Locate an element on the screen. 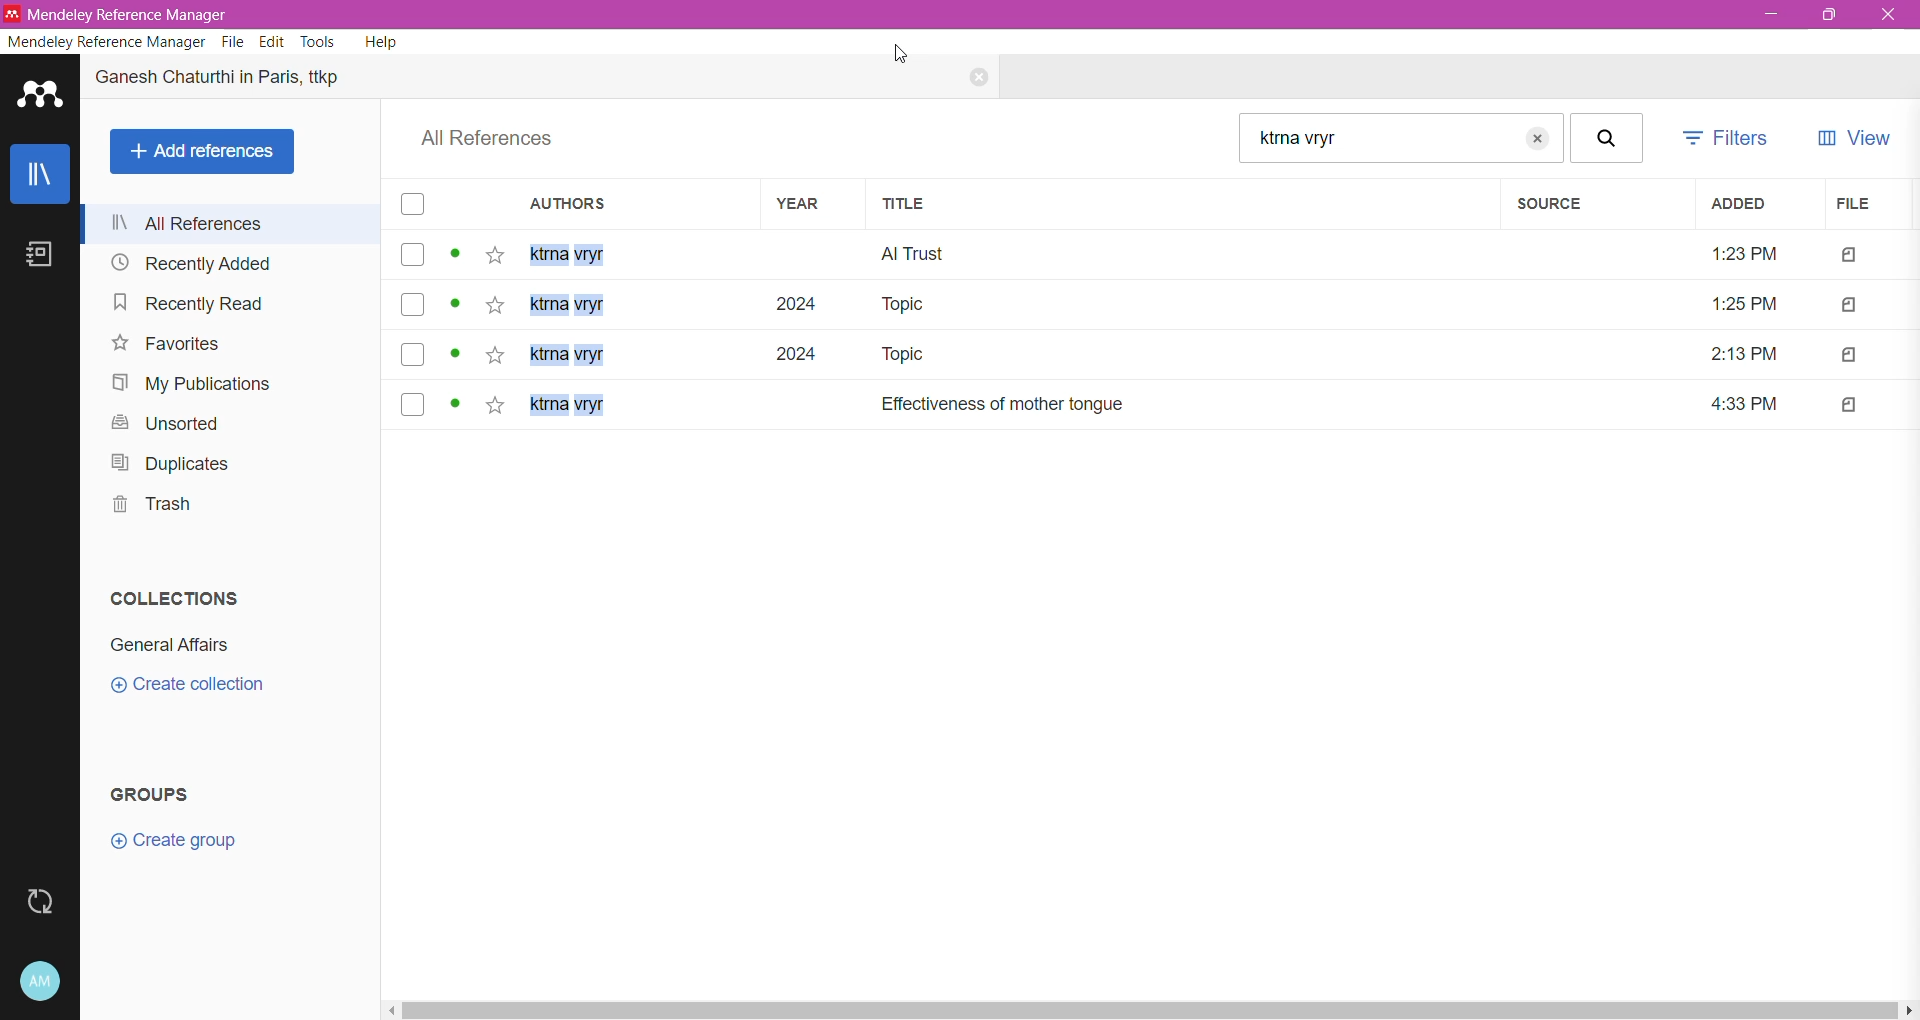 This screenshot has width=1920, height=1020. ¢  kirna vryr 2024 Topic 2:13PM is located at coordinates (1156, 354).